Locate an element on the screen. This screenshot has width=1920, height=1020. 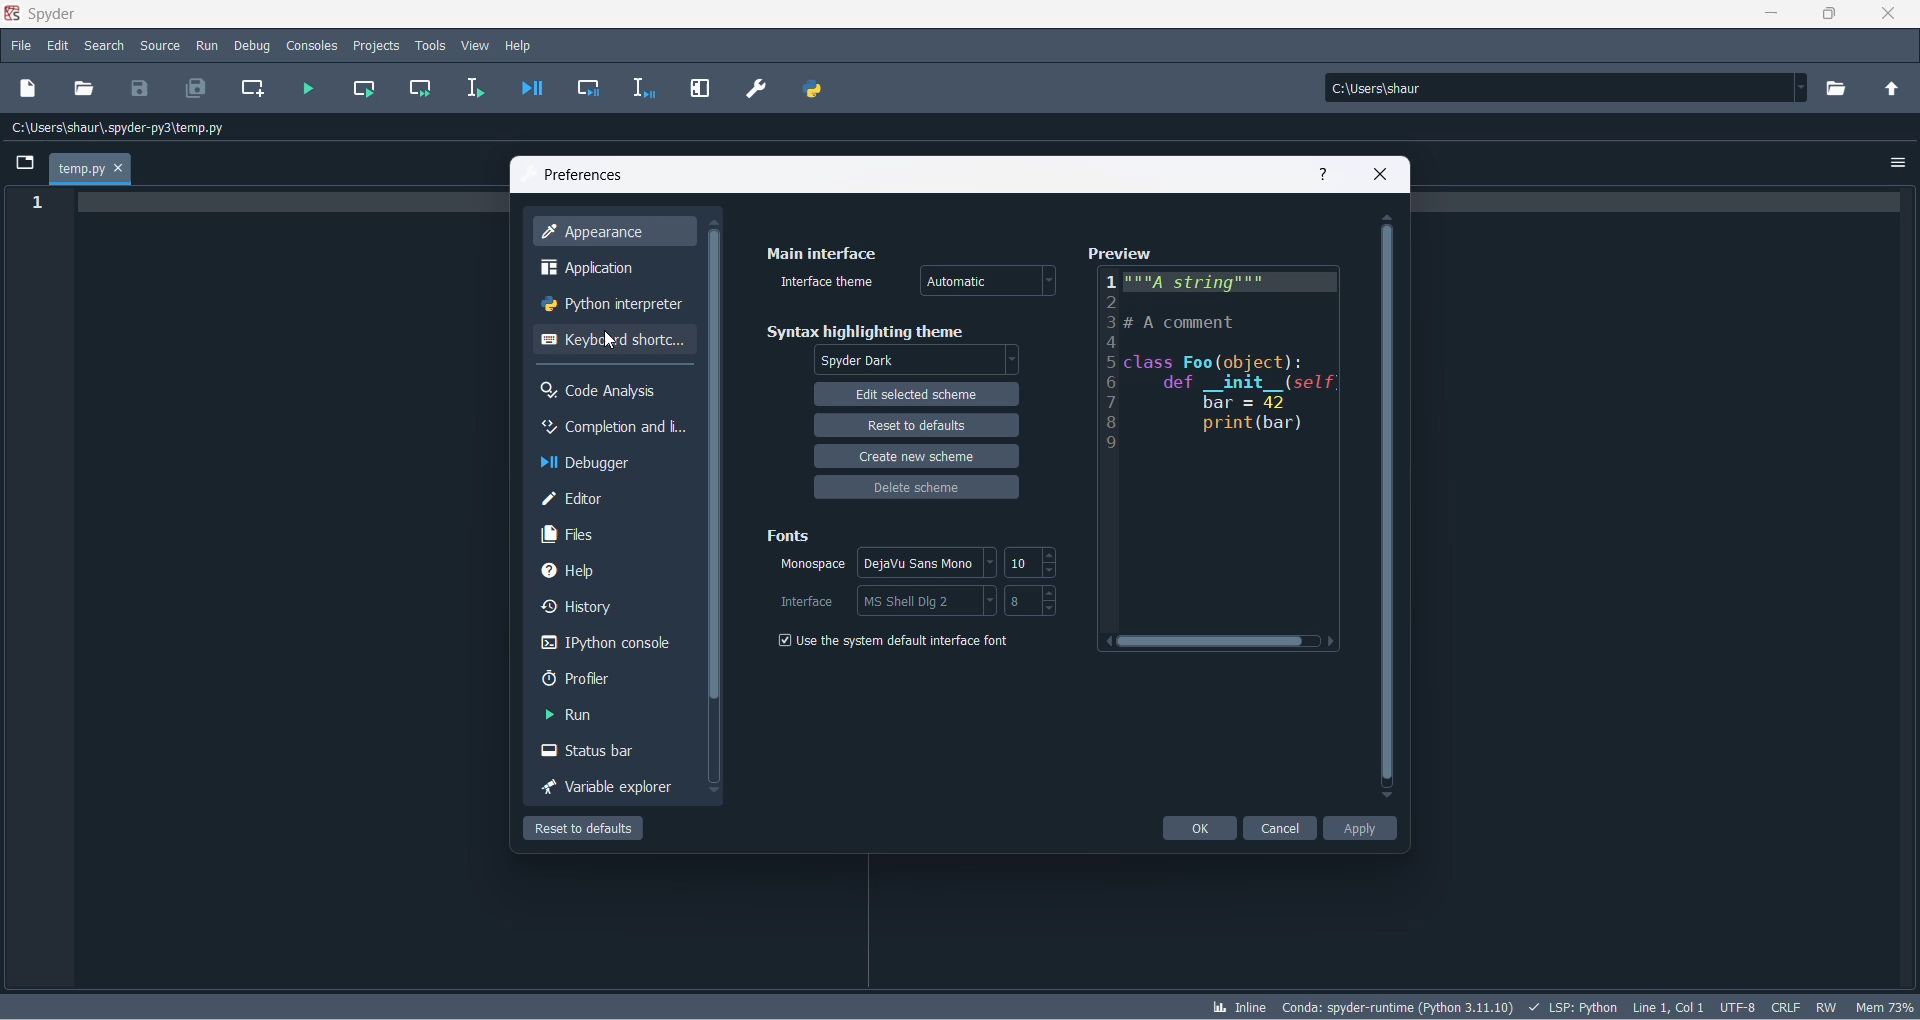
files is located at coordinates (605, 533).